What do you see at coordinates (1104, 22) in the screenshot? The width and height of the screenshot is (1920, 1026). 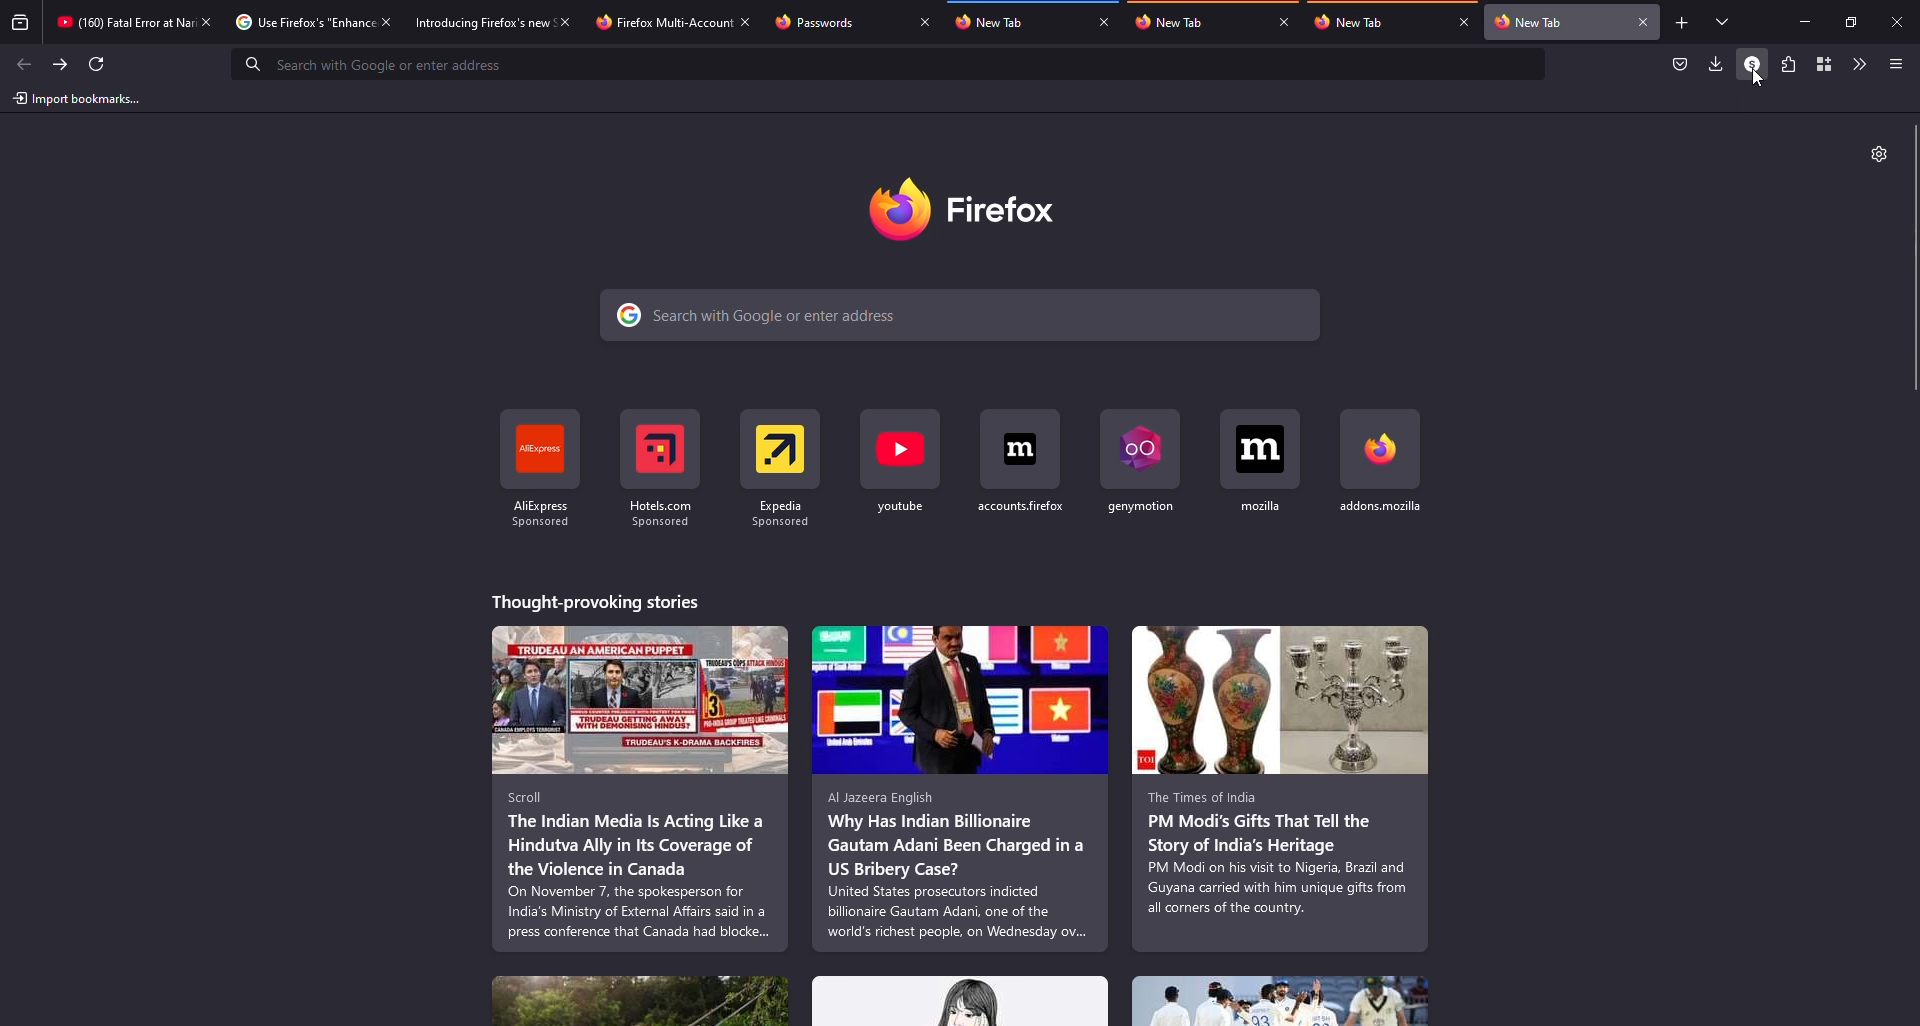 I see `close` at bounding box center [1104, 22].